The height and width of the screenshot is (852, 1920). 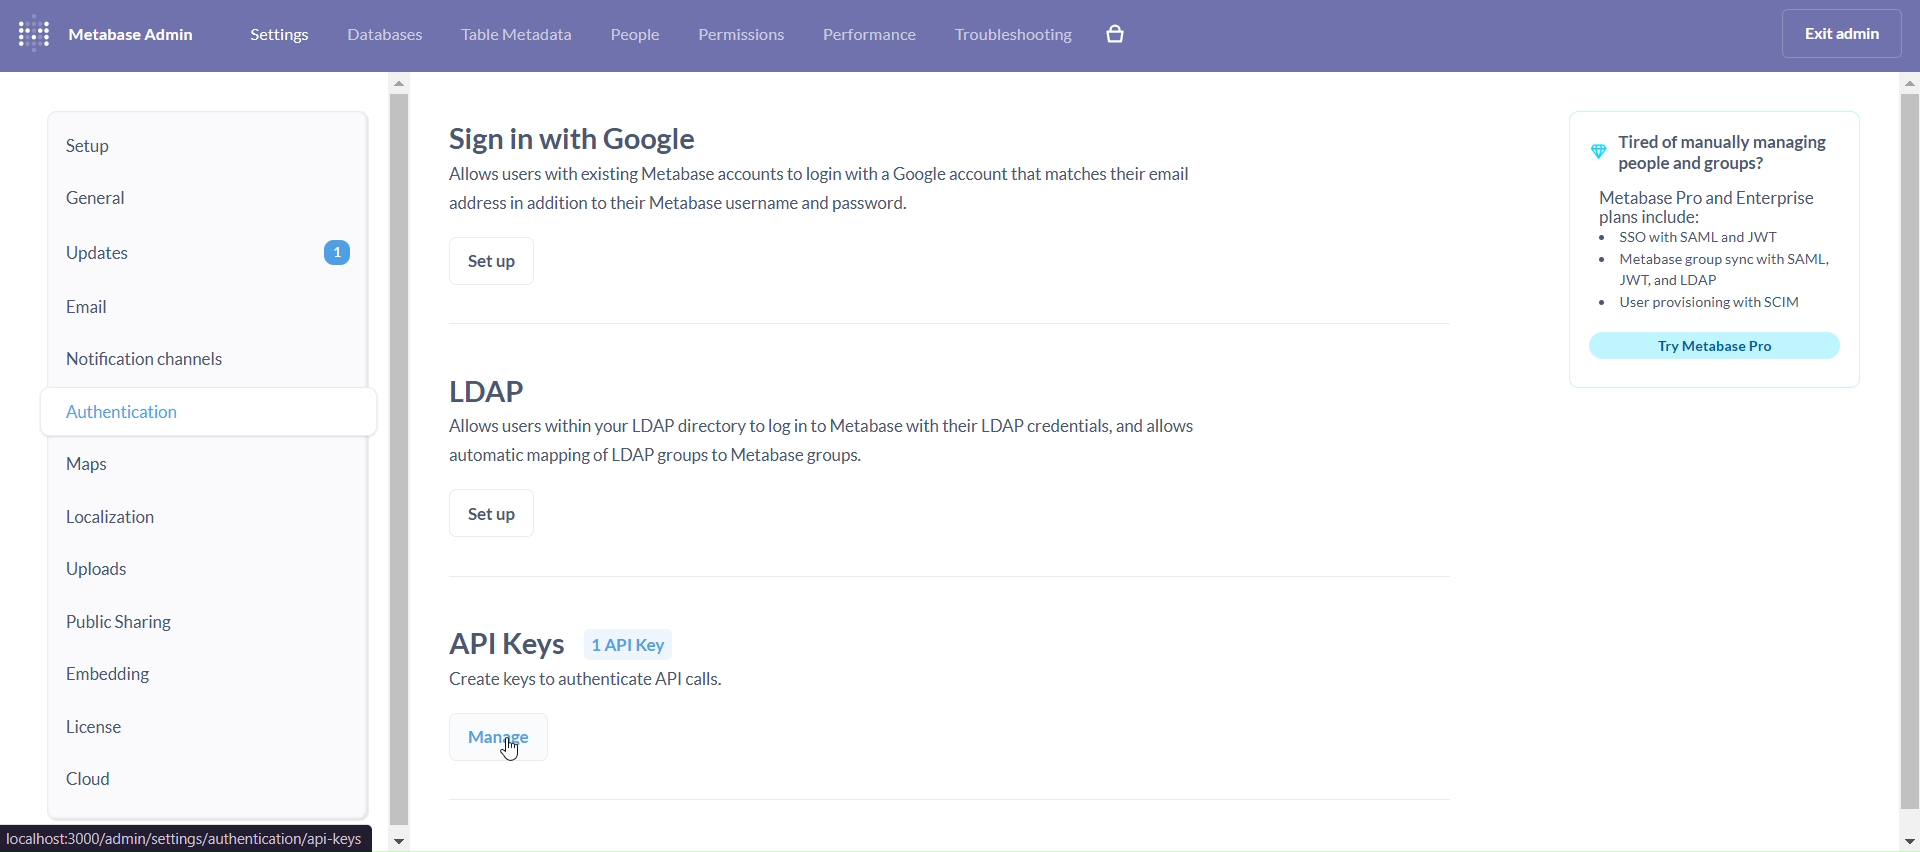 What do you see at coordinates (637, 37) in the screenshot?
I see `people` at bounding box center [637, 37].